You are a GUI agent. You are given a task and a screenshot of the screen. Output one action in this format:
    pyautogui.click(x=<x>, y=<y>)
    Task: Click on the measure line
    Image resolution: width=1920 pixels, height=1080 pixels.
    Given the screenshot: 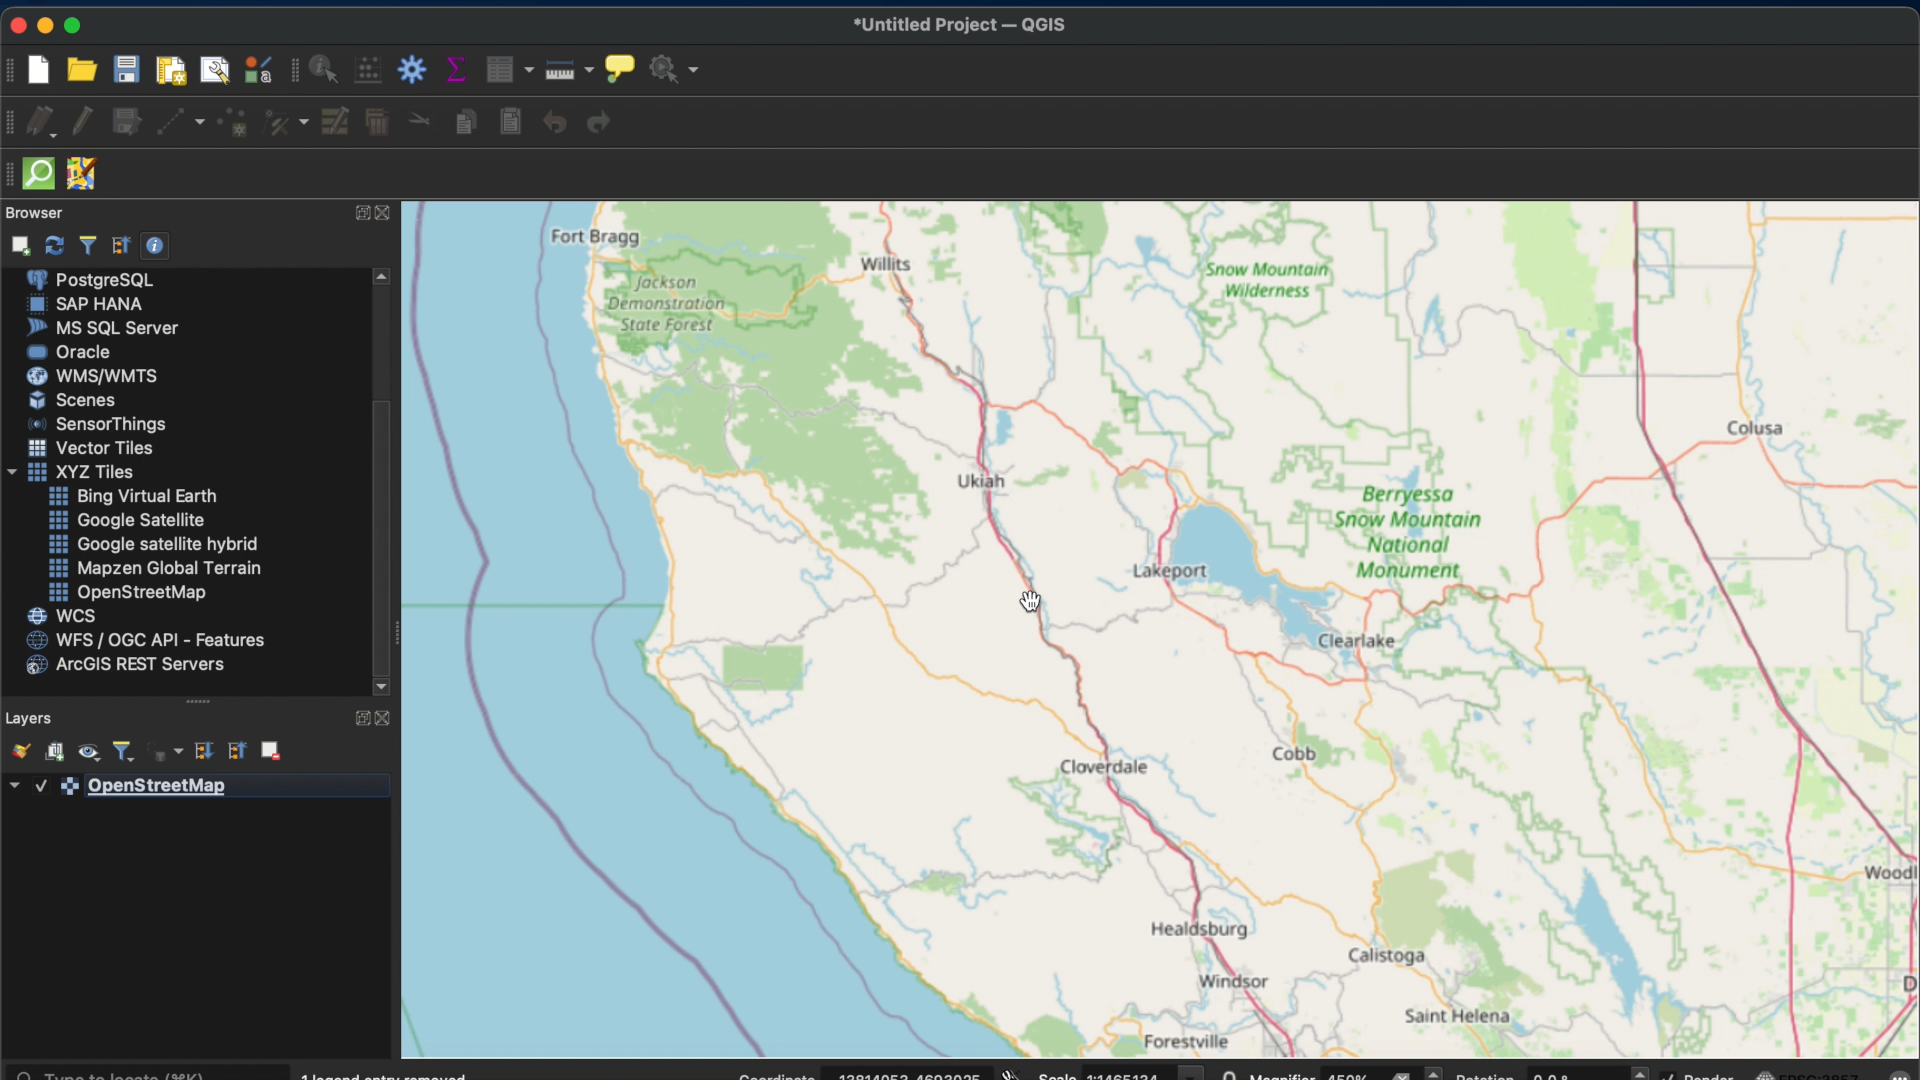 What is the action you would take?
    pyautogui.click(x=565, y=70)
    